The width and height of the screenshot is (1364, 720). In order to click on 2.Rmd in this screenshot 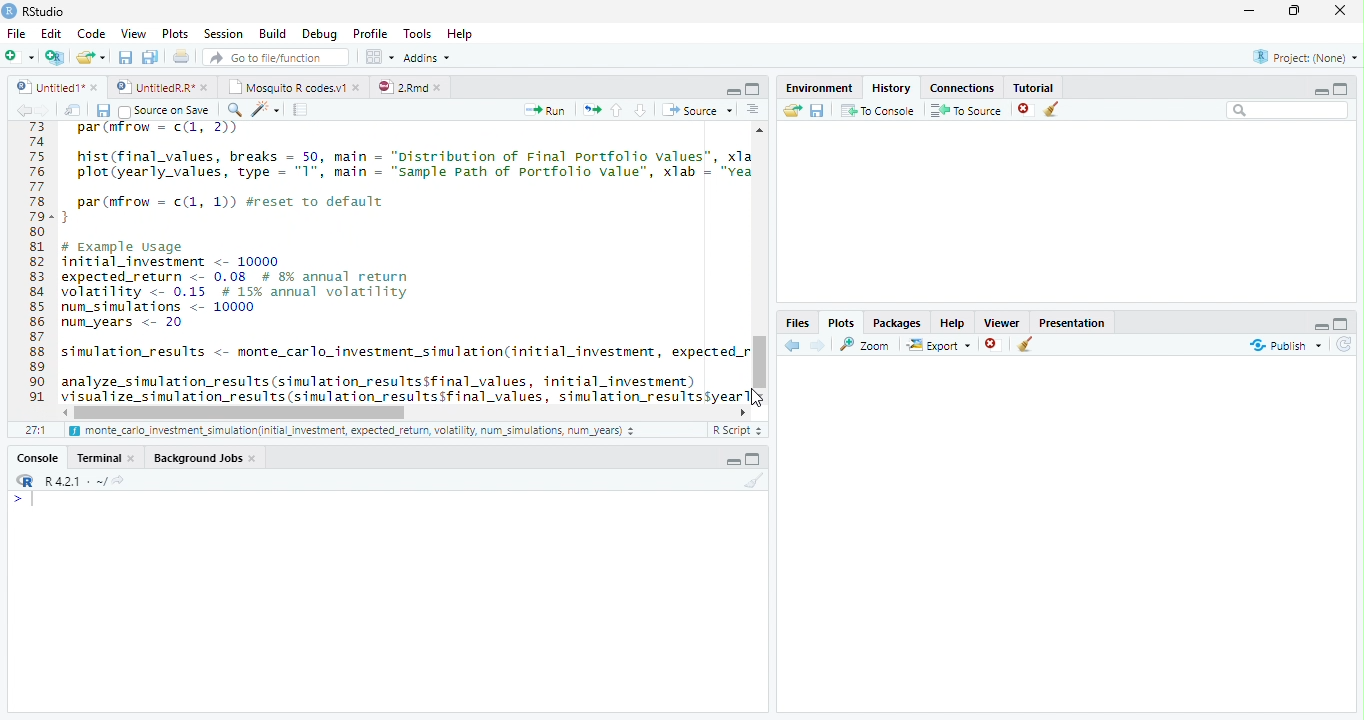, I will do `click(410, 87)`.